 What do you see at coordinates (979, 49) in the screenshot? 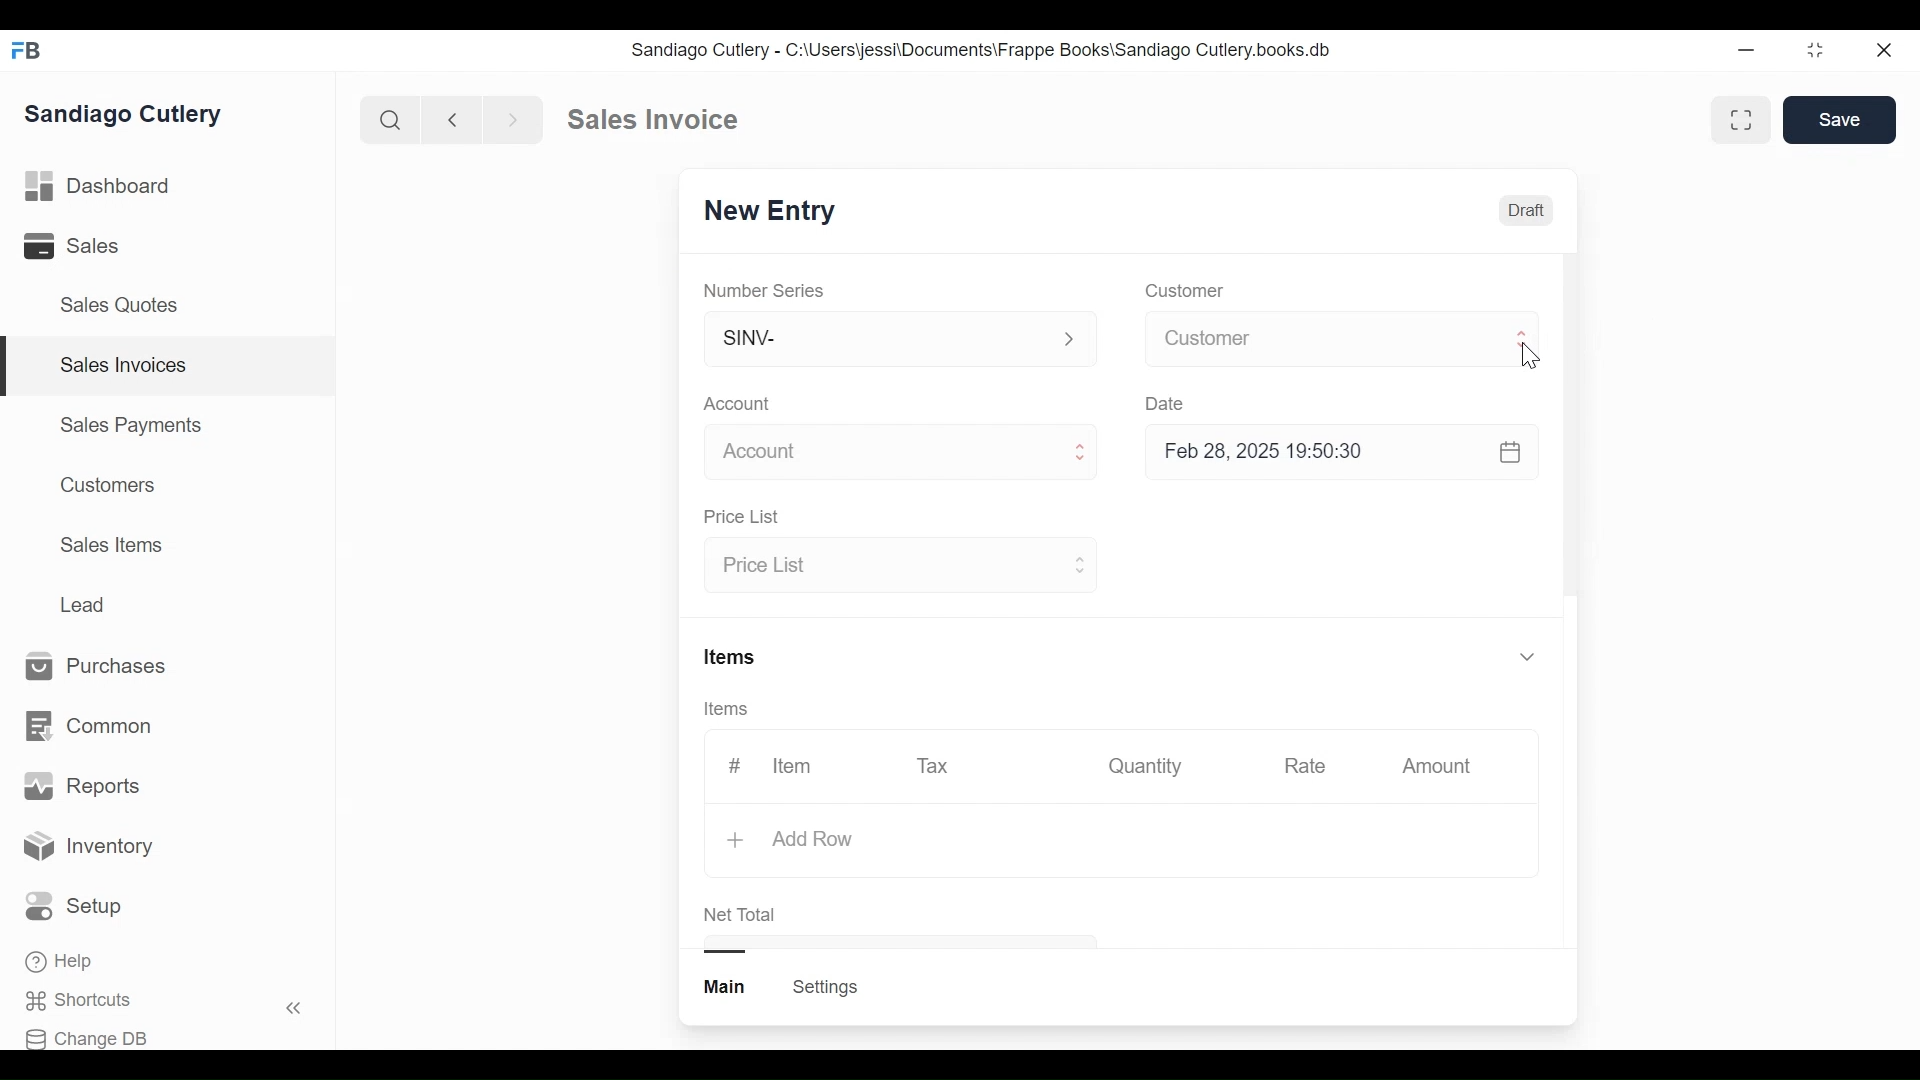
I see `Sandiago Cutlery - C:\Users\jessi\Documents\Frappe Books\Sandiago Cutlery.books.db` at bounding box center [979, 49].